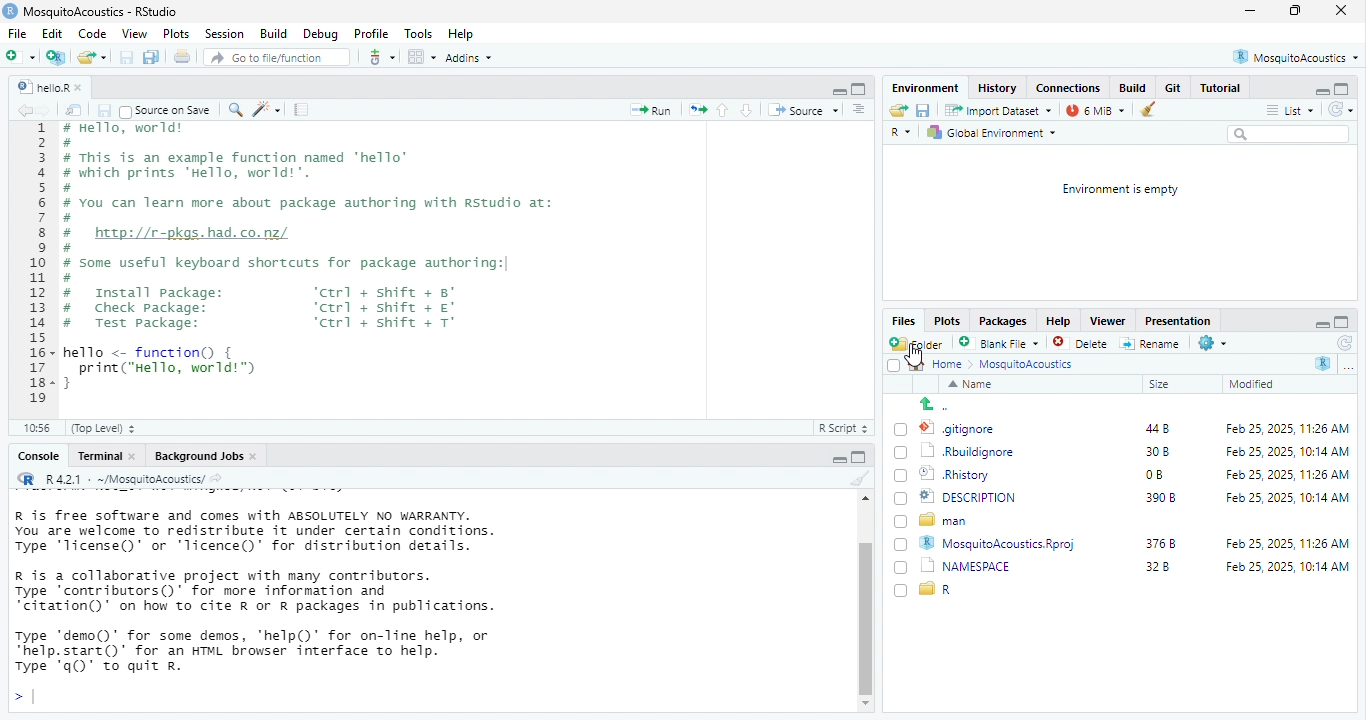 The width and height of the screenshot is (1366, 720). I want to click on ® MosquitoAcoustics *, so click(1298, 56).